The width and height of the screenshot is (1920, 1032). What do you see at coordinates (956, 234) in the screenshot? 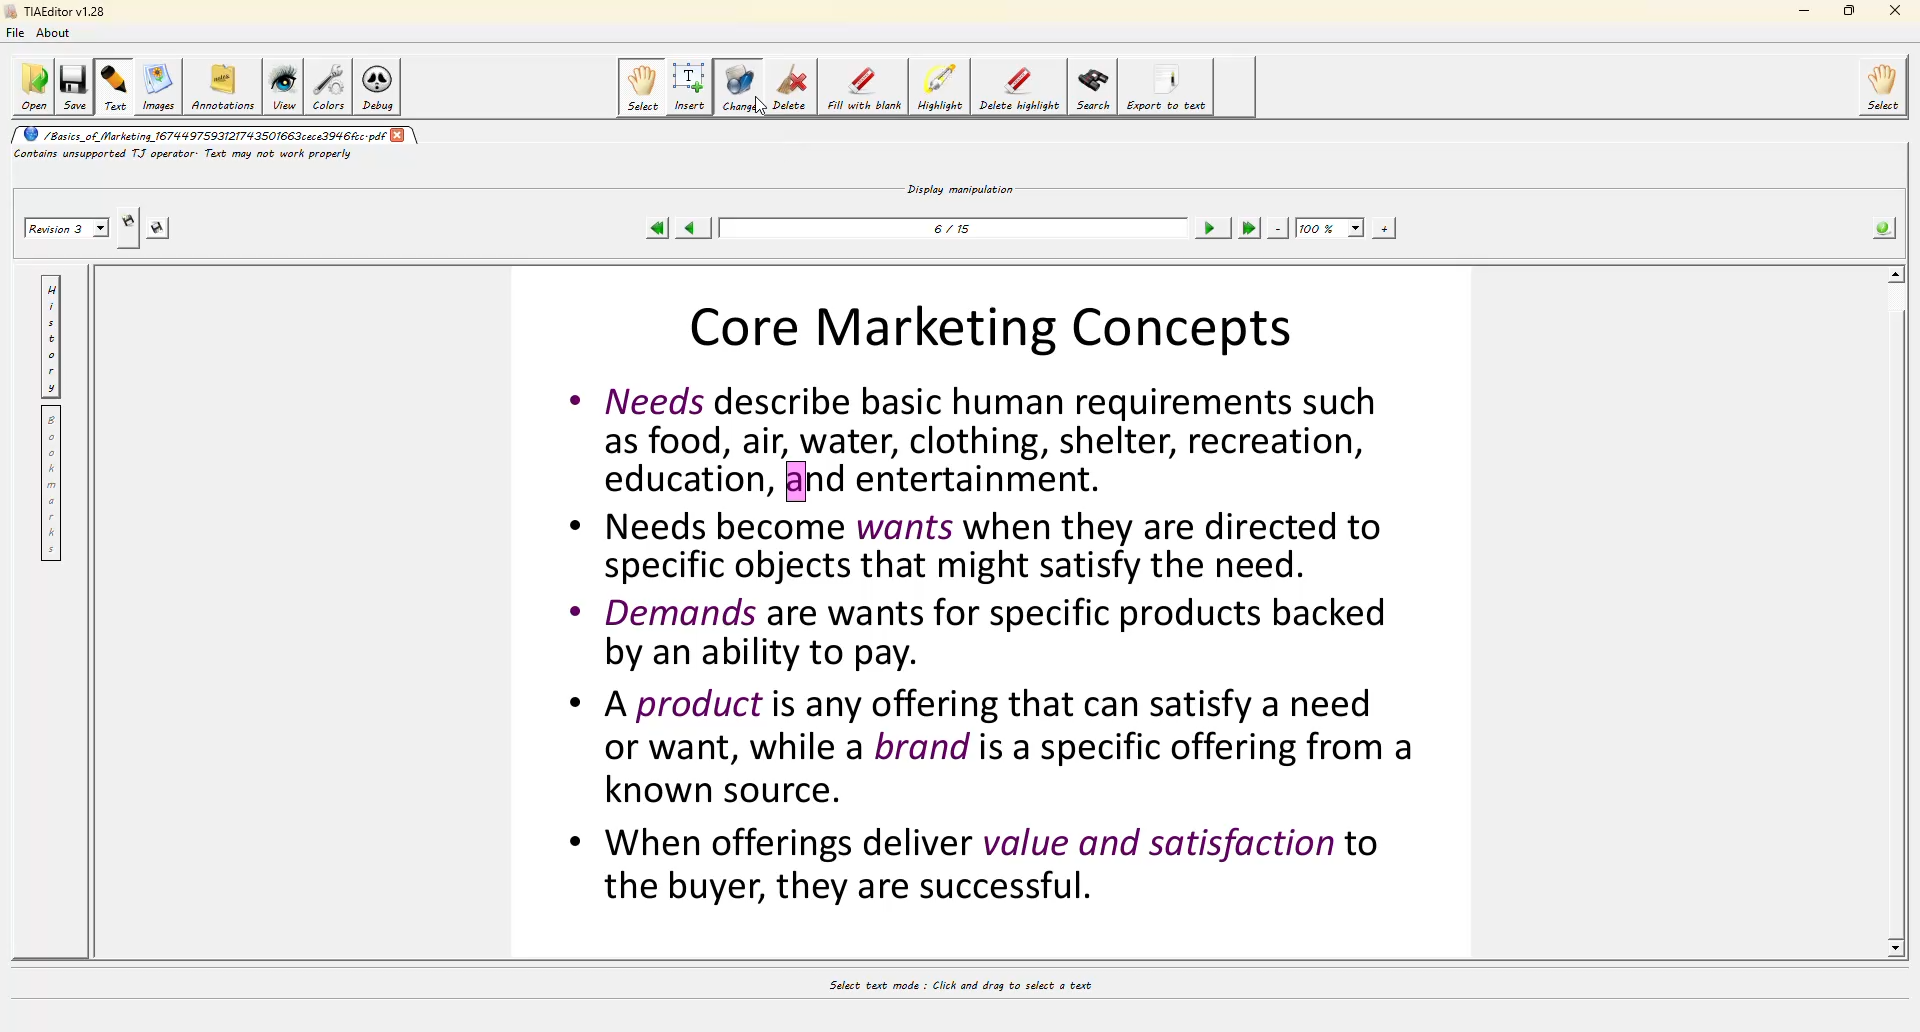
I see `6/15` at bounding box center [956, 234].